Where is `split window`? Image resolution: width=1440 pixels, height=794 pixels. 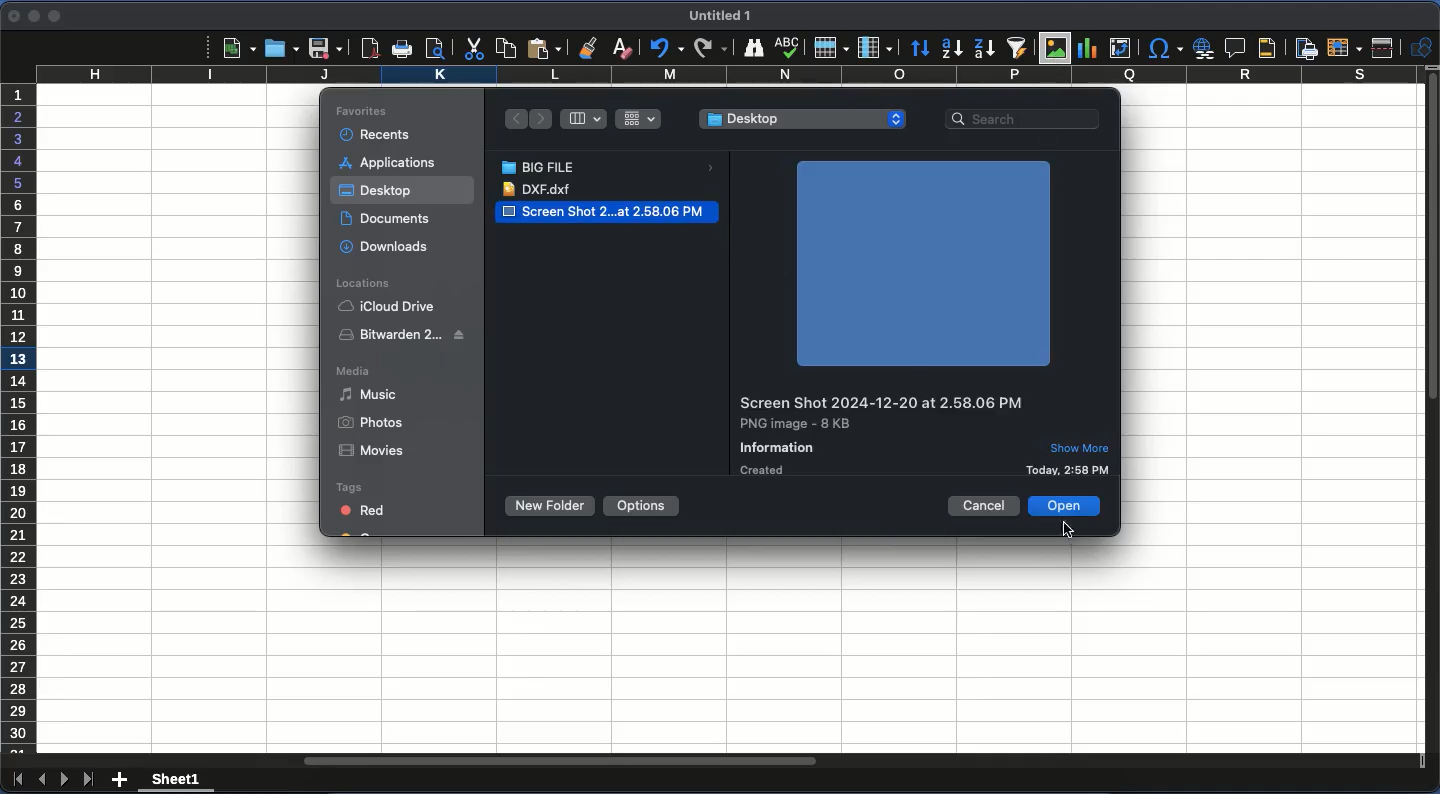 split window is located at coordinates (1385, 49).